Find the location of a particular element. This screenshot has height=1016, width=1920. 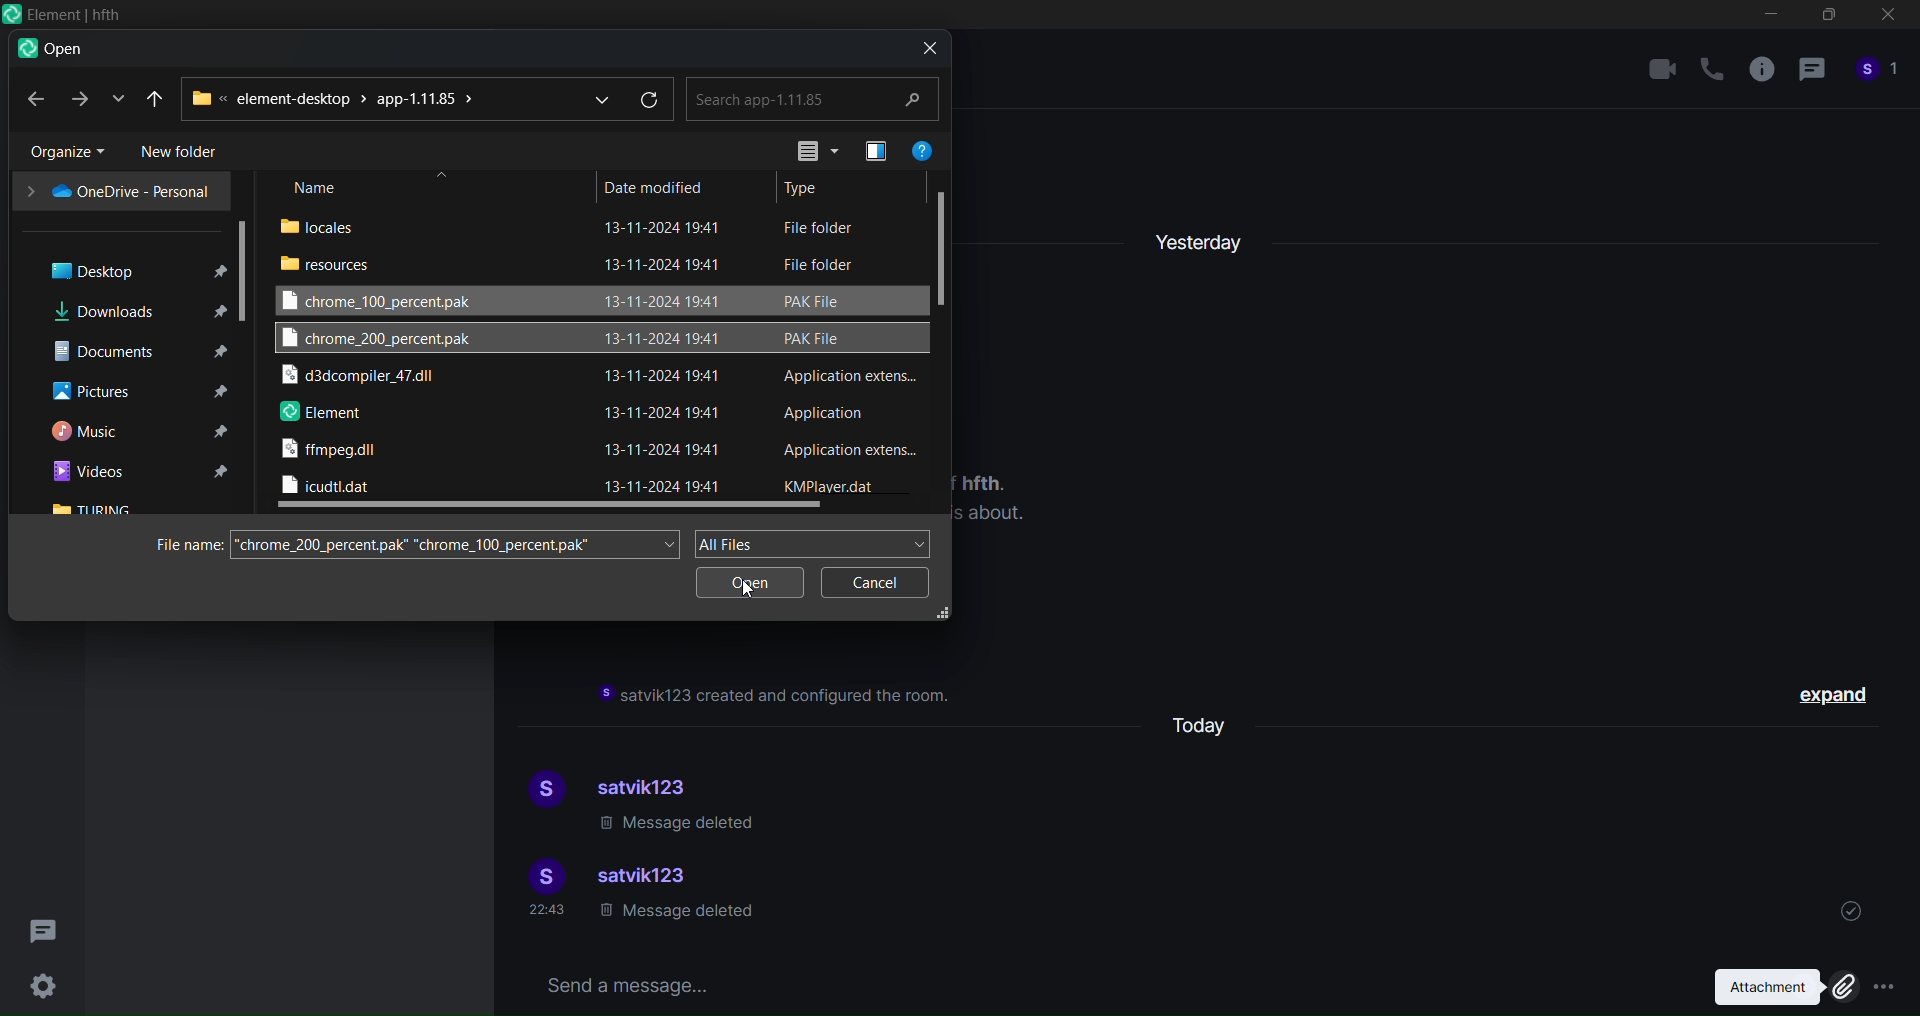

refresh is located at coordinates (652, 100).